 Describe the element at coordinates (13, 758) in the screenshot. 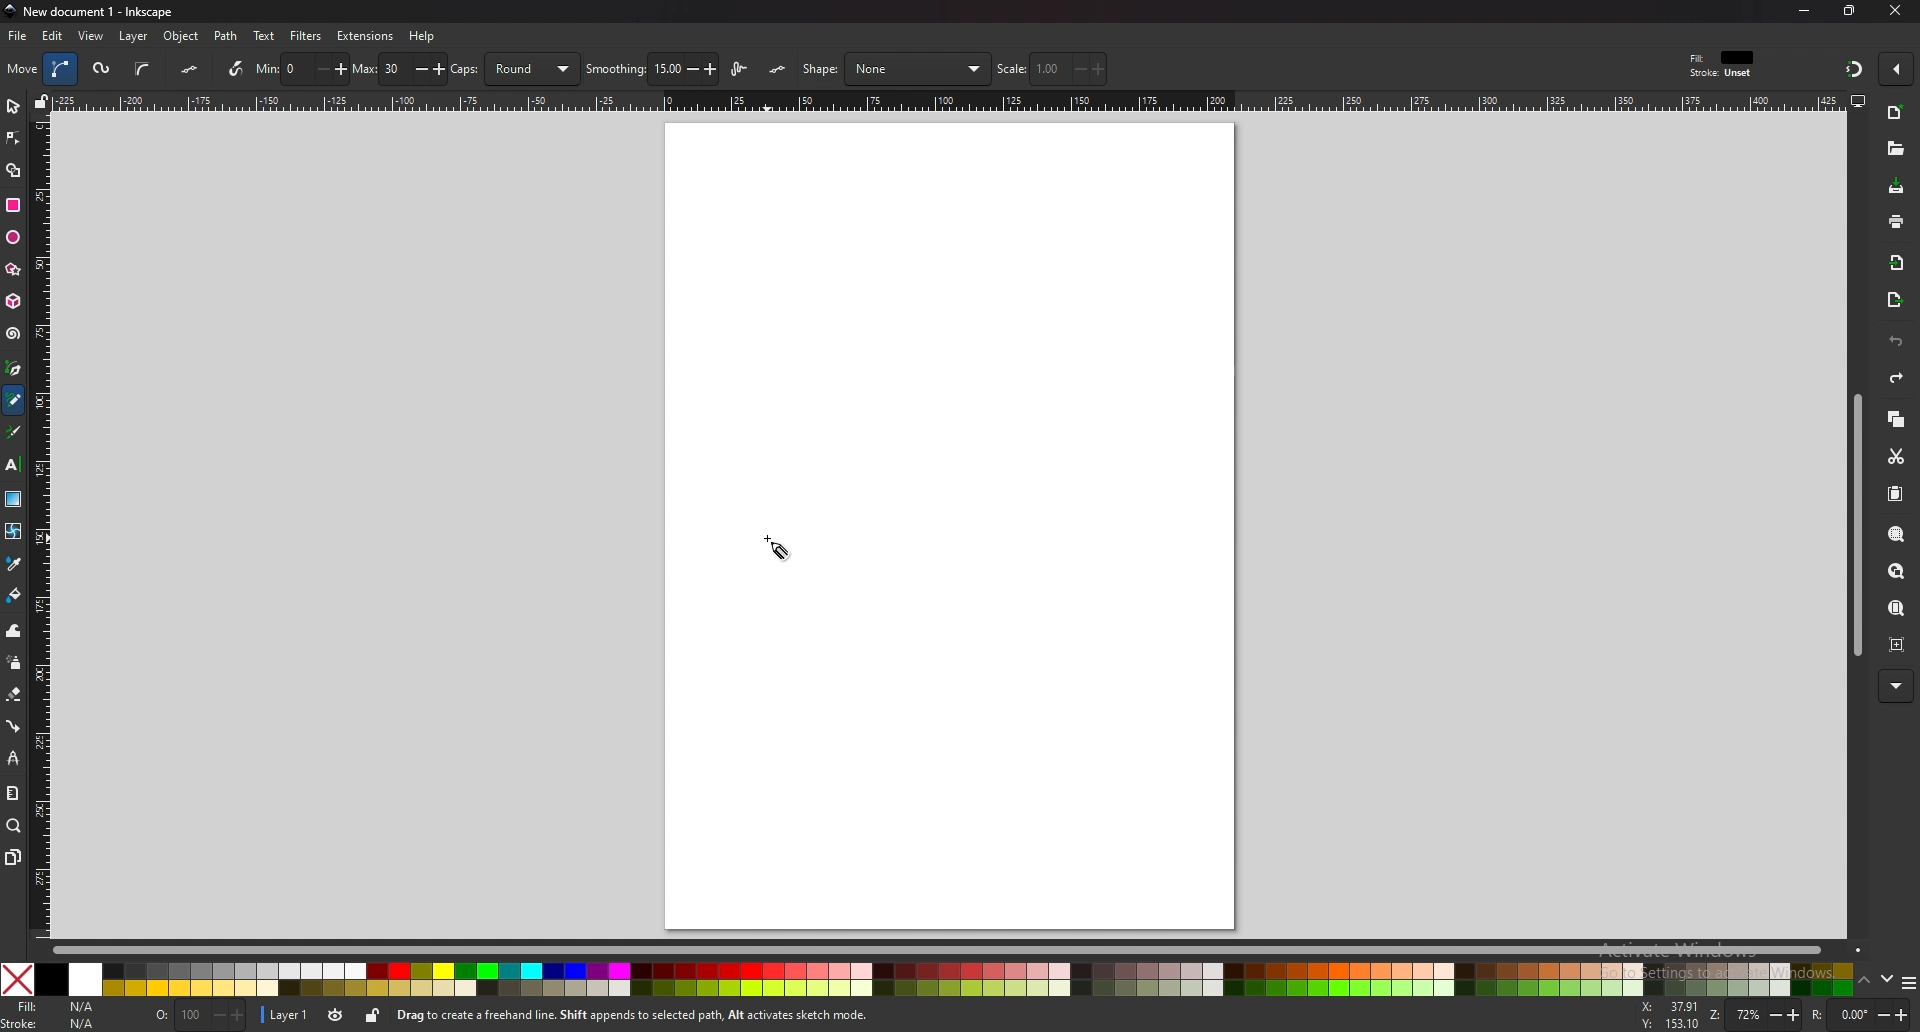

I see `lpe` at that location.